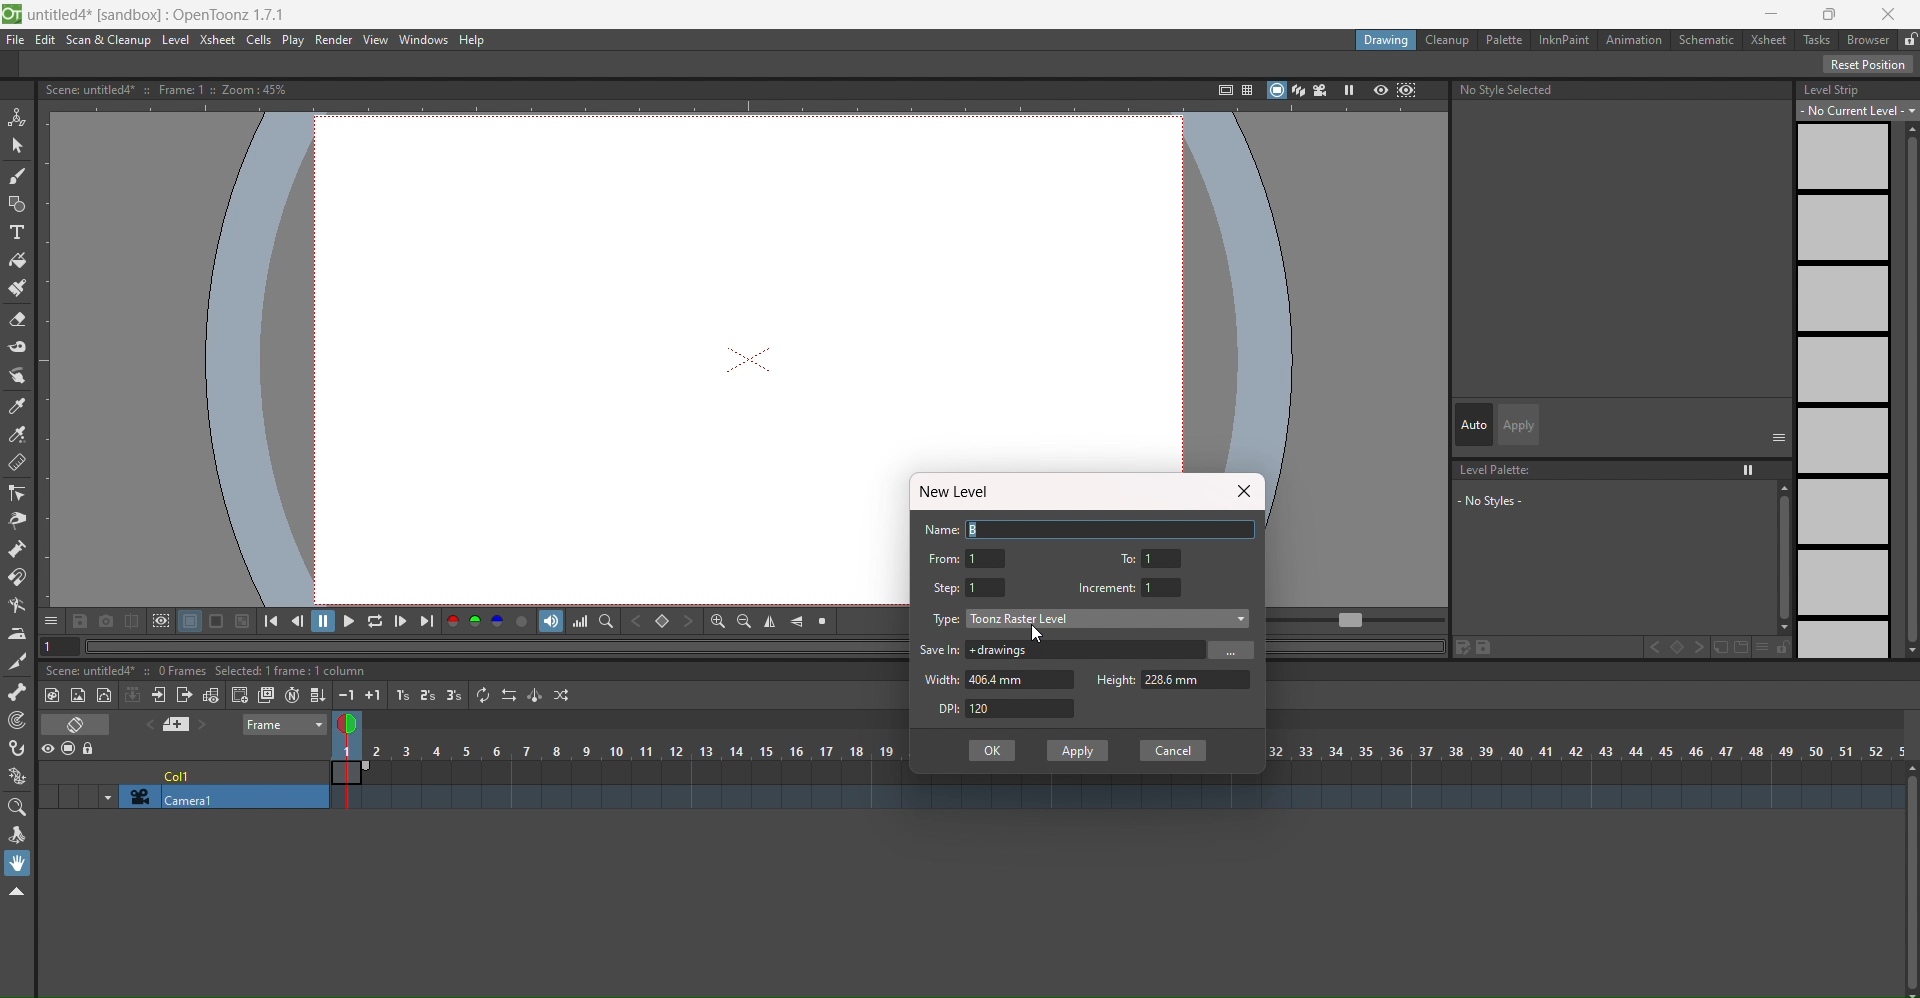  What do you see at coordinates (19, 407) in the screenshot?
I see `style picker` at bounding box center [19, 407].